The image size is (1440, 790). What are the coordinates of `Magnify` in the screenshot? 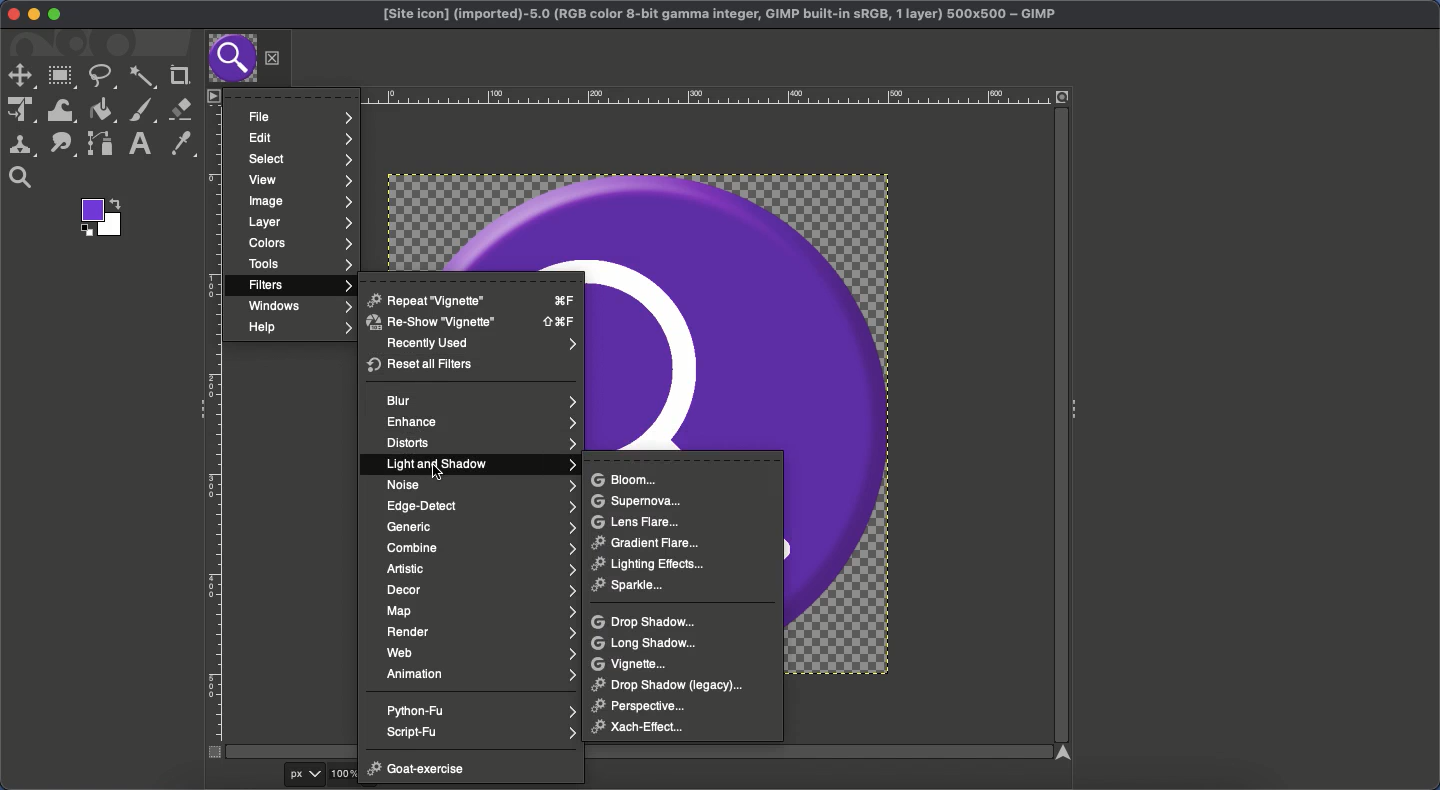 It's located at (21, 178).